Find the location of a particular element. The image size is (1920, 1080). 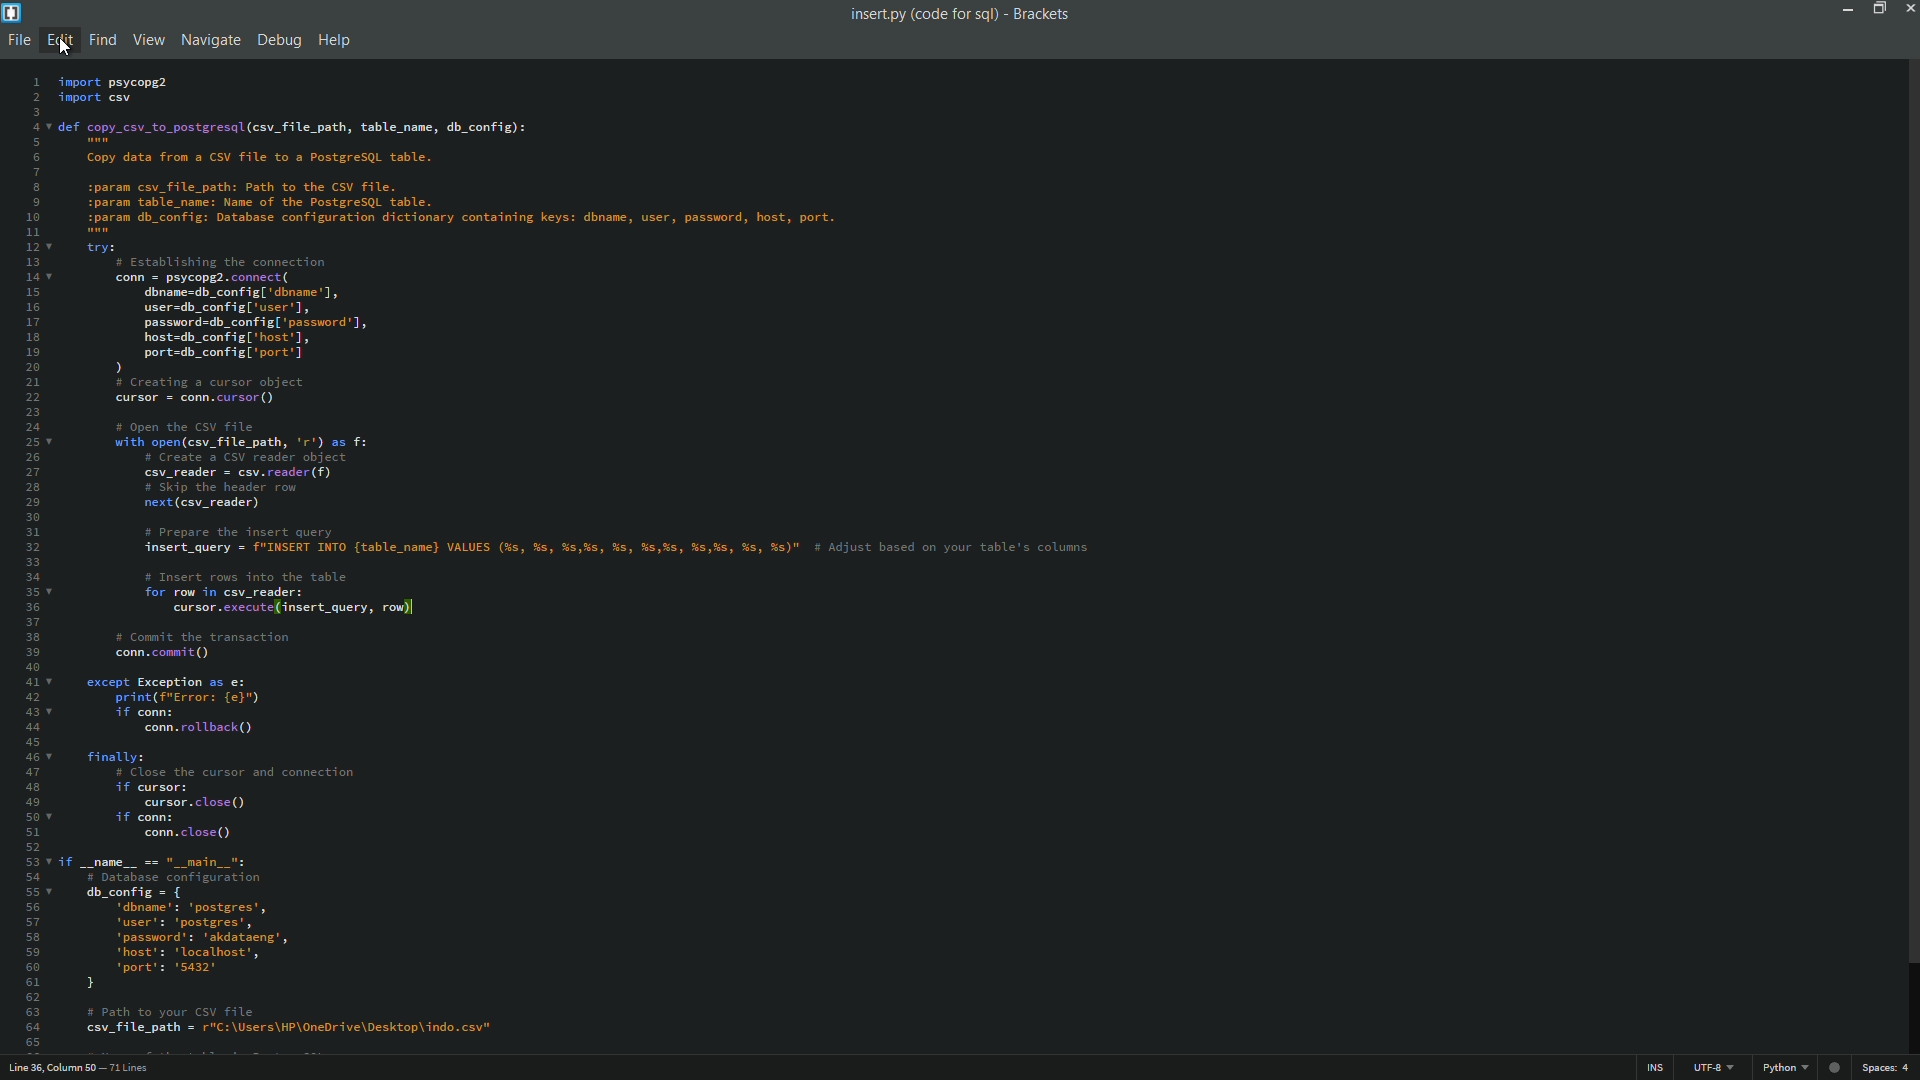

space is located at coordinates (1889, 1070).